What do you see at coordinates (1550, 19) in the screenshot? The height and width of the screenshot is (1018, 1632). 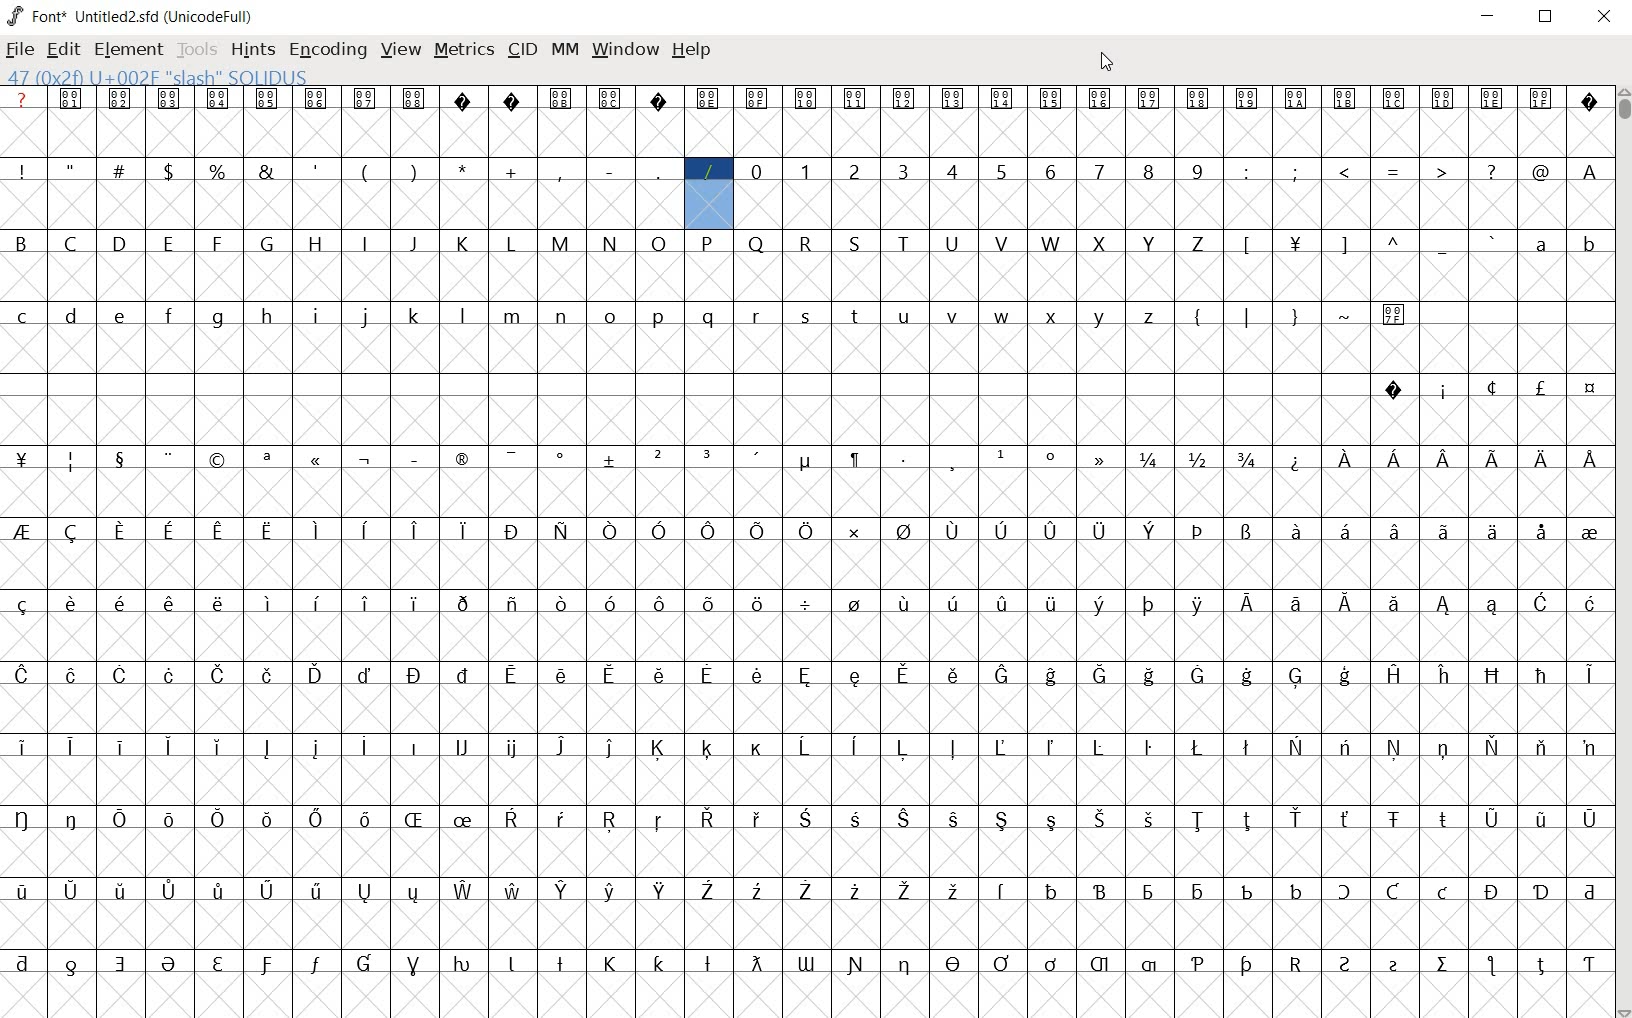 I see `RESTORE` at bounding box center [1550, 19].